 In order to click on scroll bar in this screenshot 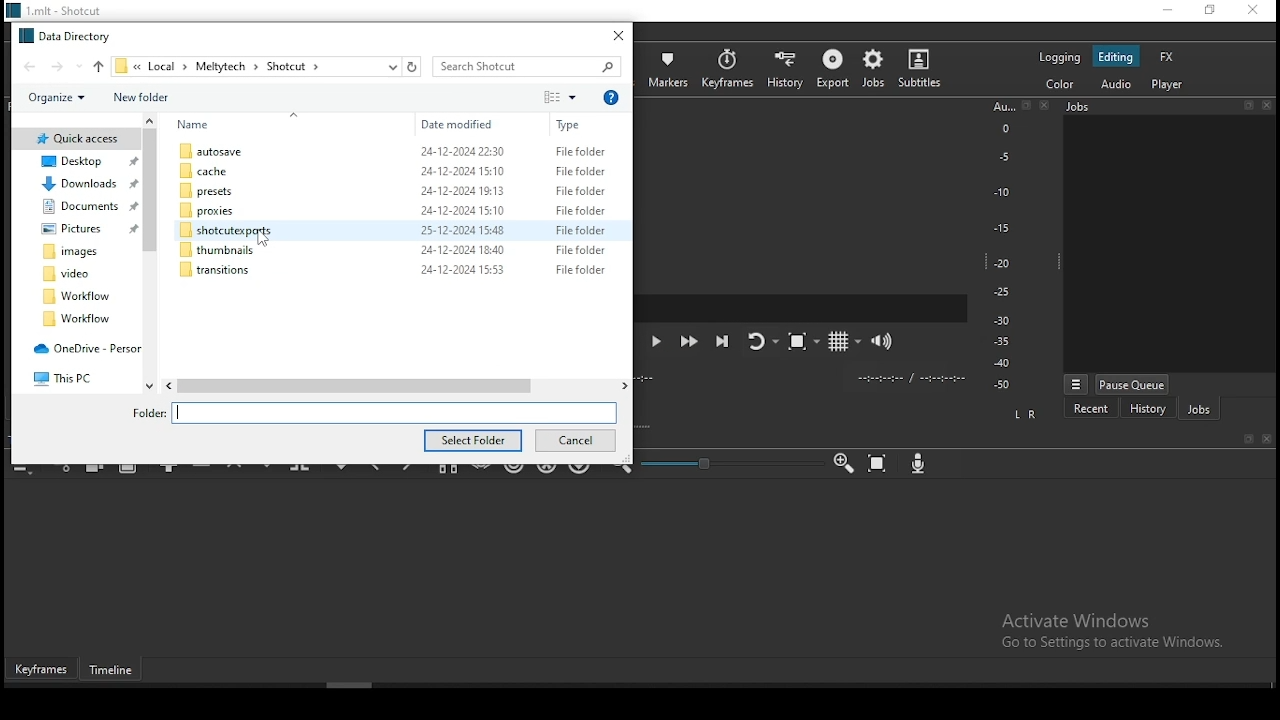, I will do `click(151, 256)`.